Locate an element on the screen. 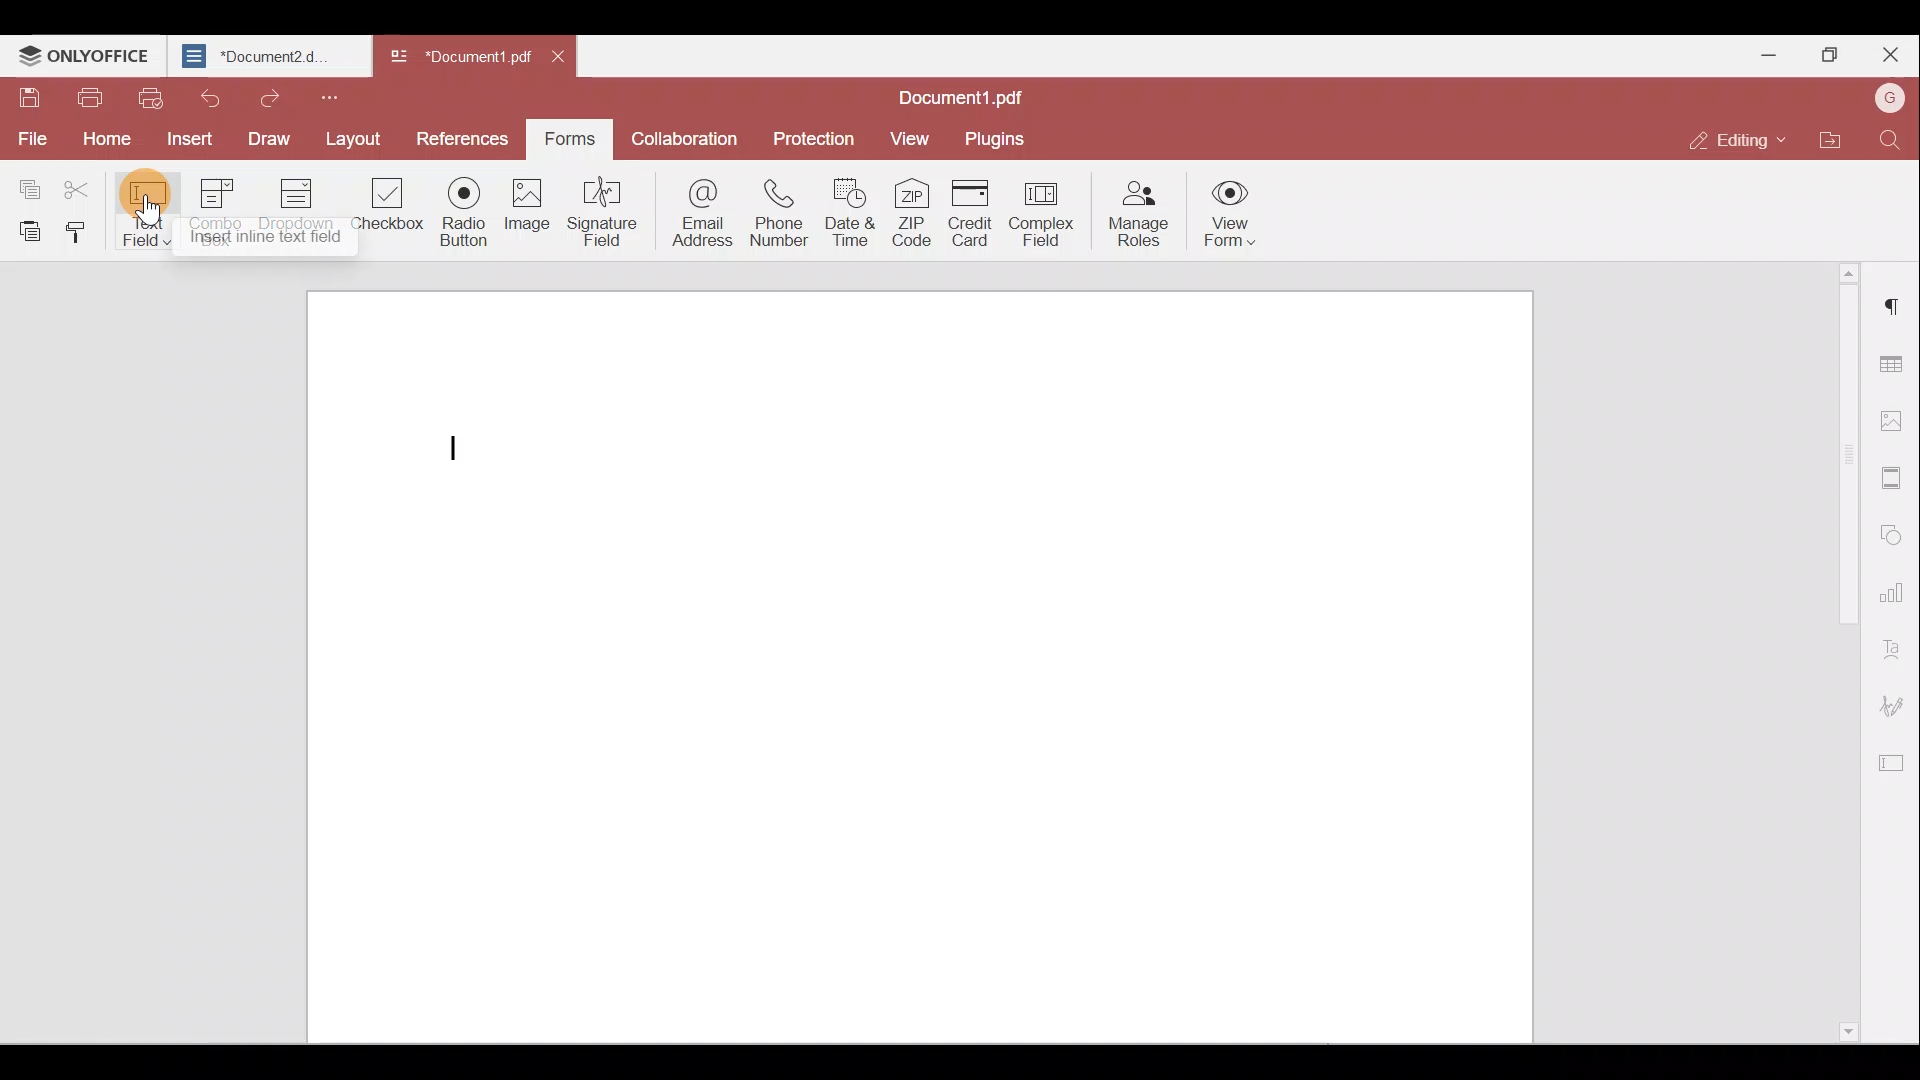 This screenshot has height=1080, width=1920. Find is located at coordinates (1889, 143).